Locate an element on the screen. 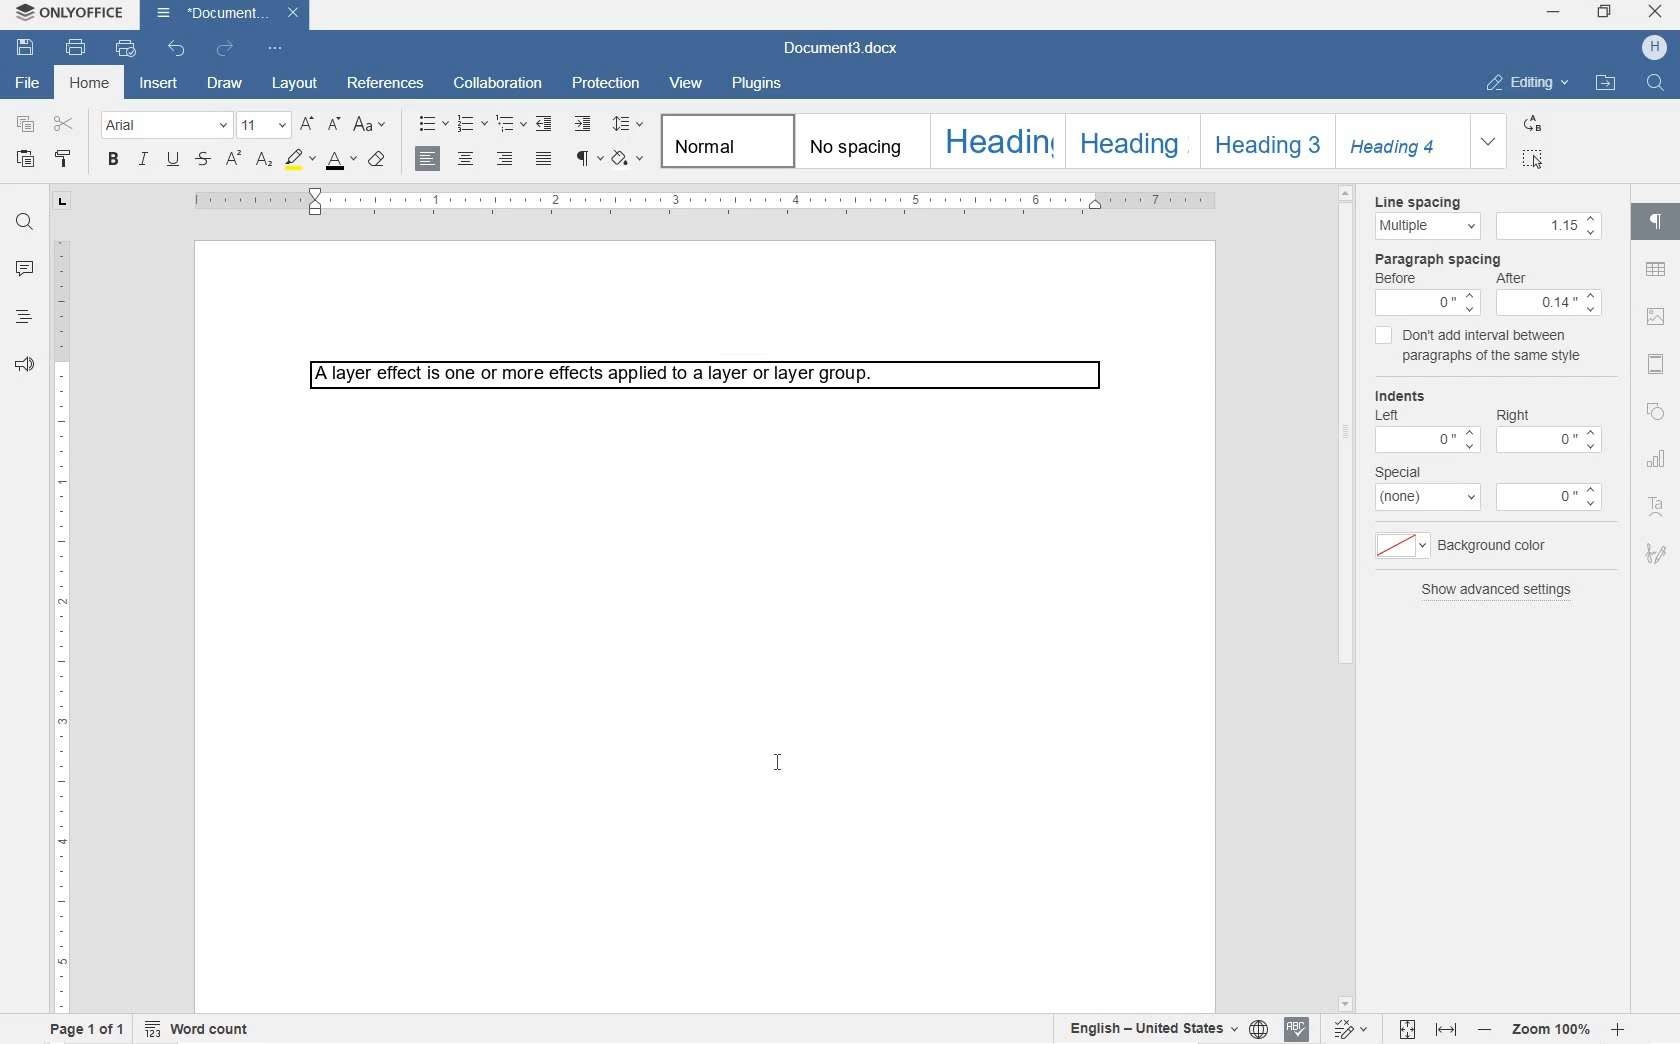 The image size is (1680, 1044). TABLE is located at coordinates (1656, 269).